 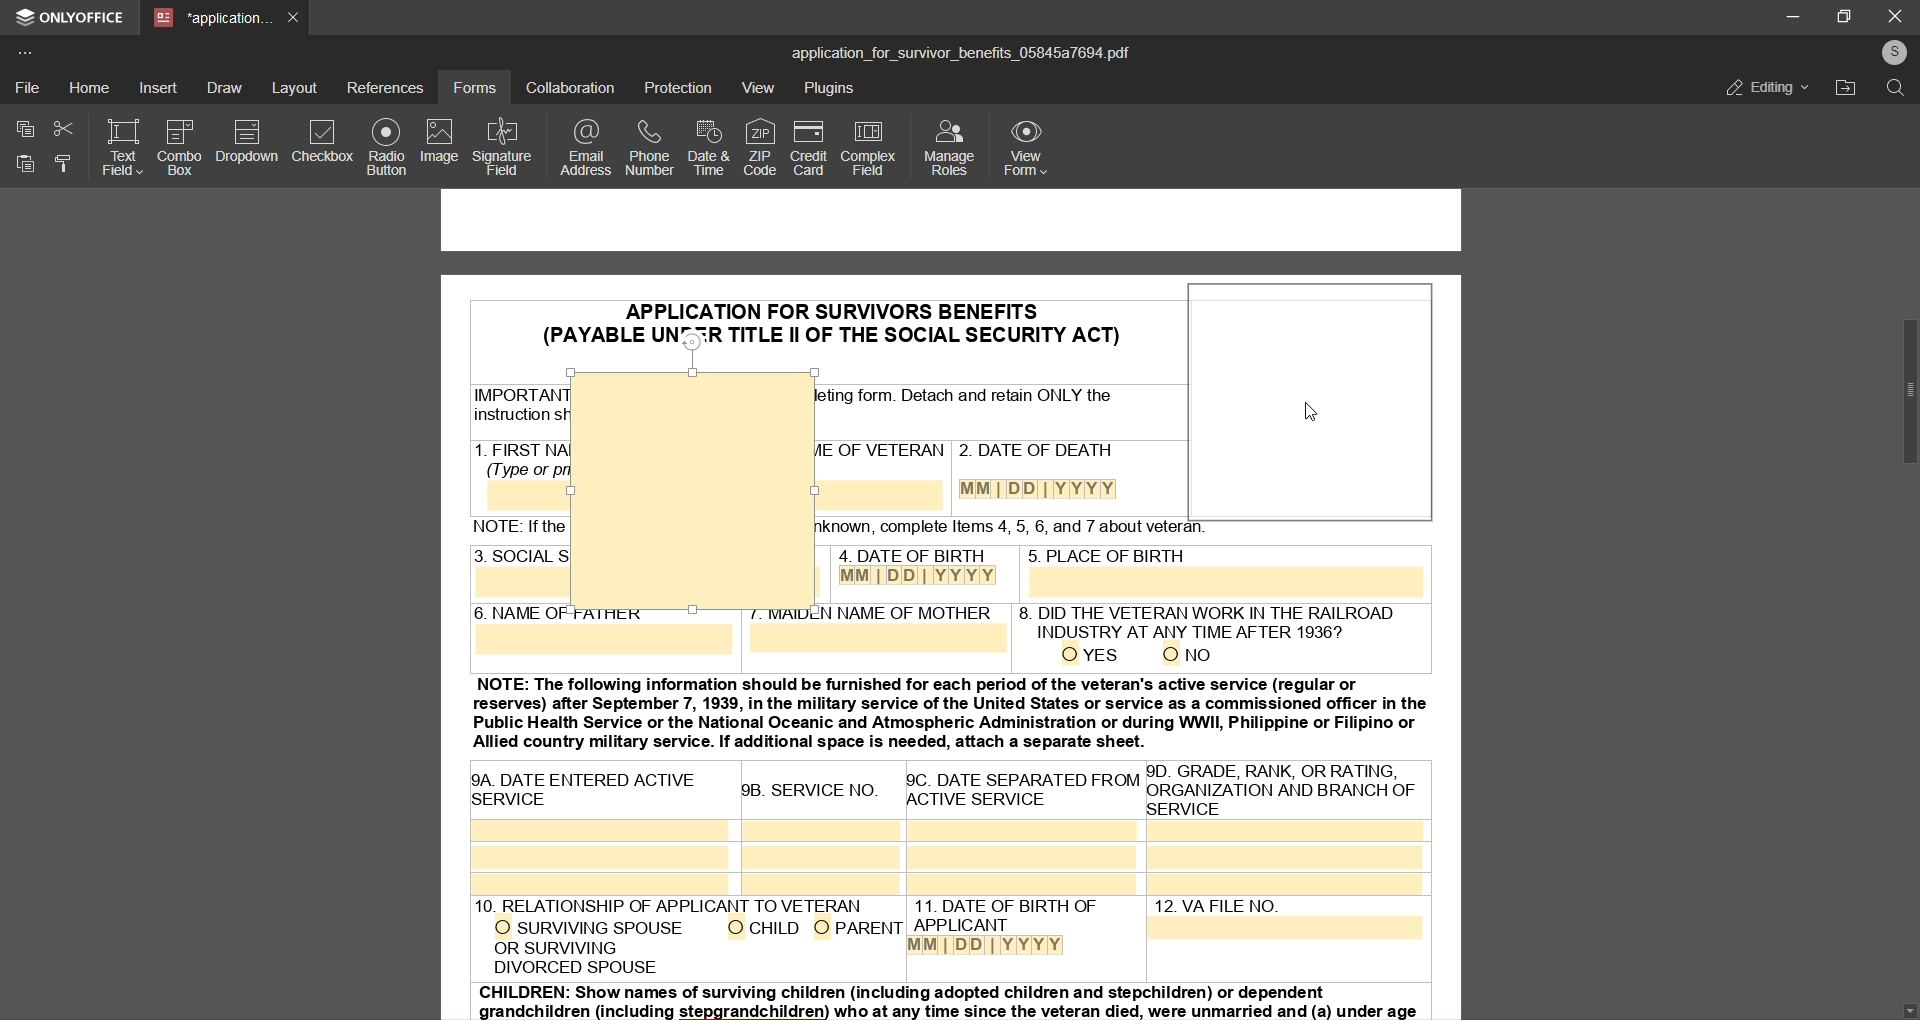 I want to click on combo box, so click(x=180, y=146).